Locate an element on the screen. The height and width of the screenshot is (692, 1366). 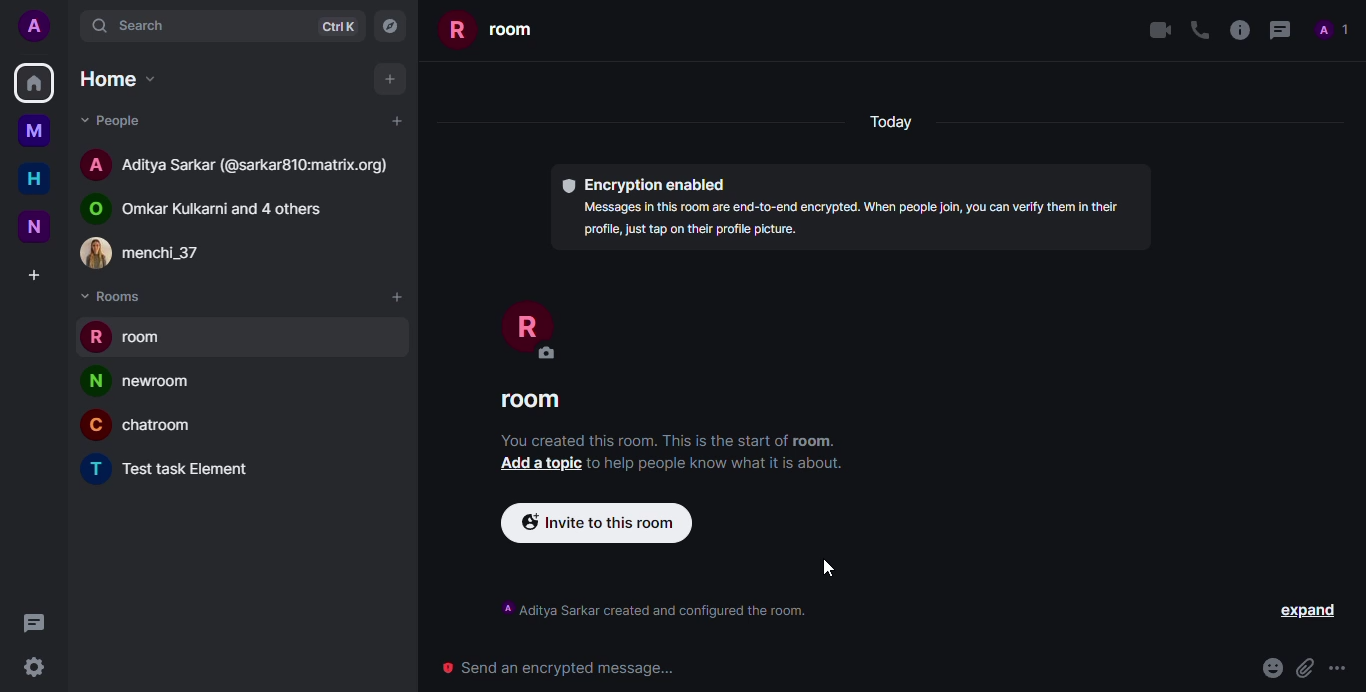
add is located at coordinates (396, 120).